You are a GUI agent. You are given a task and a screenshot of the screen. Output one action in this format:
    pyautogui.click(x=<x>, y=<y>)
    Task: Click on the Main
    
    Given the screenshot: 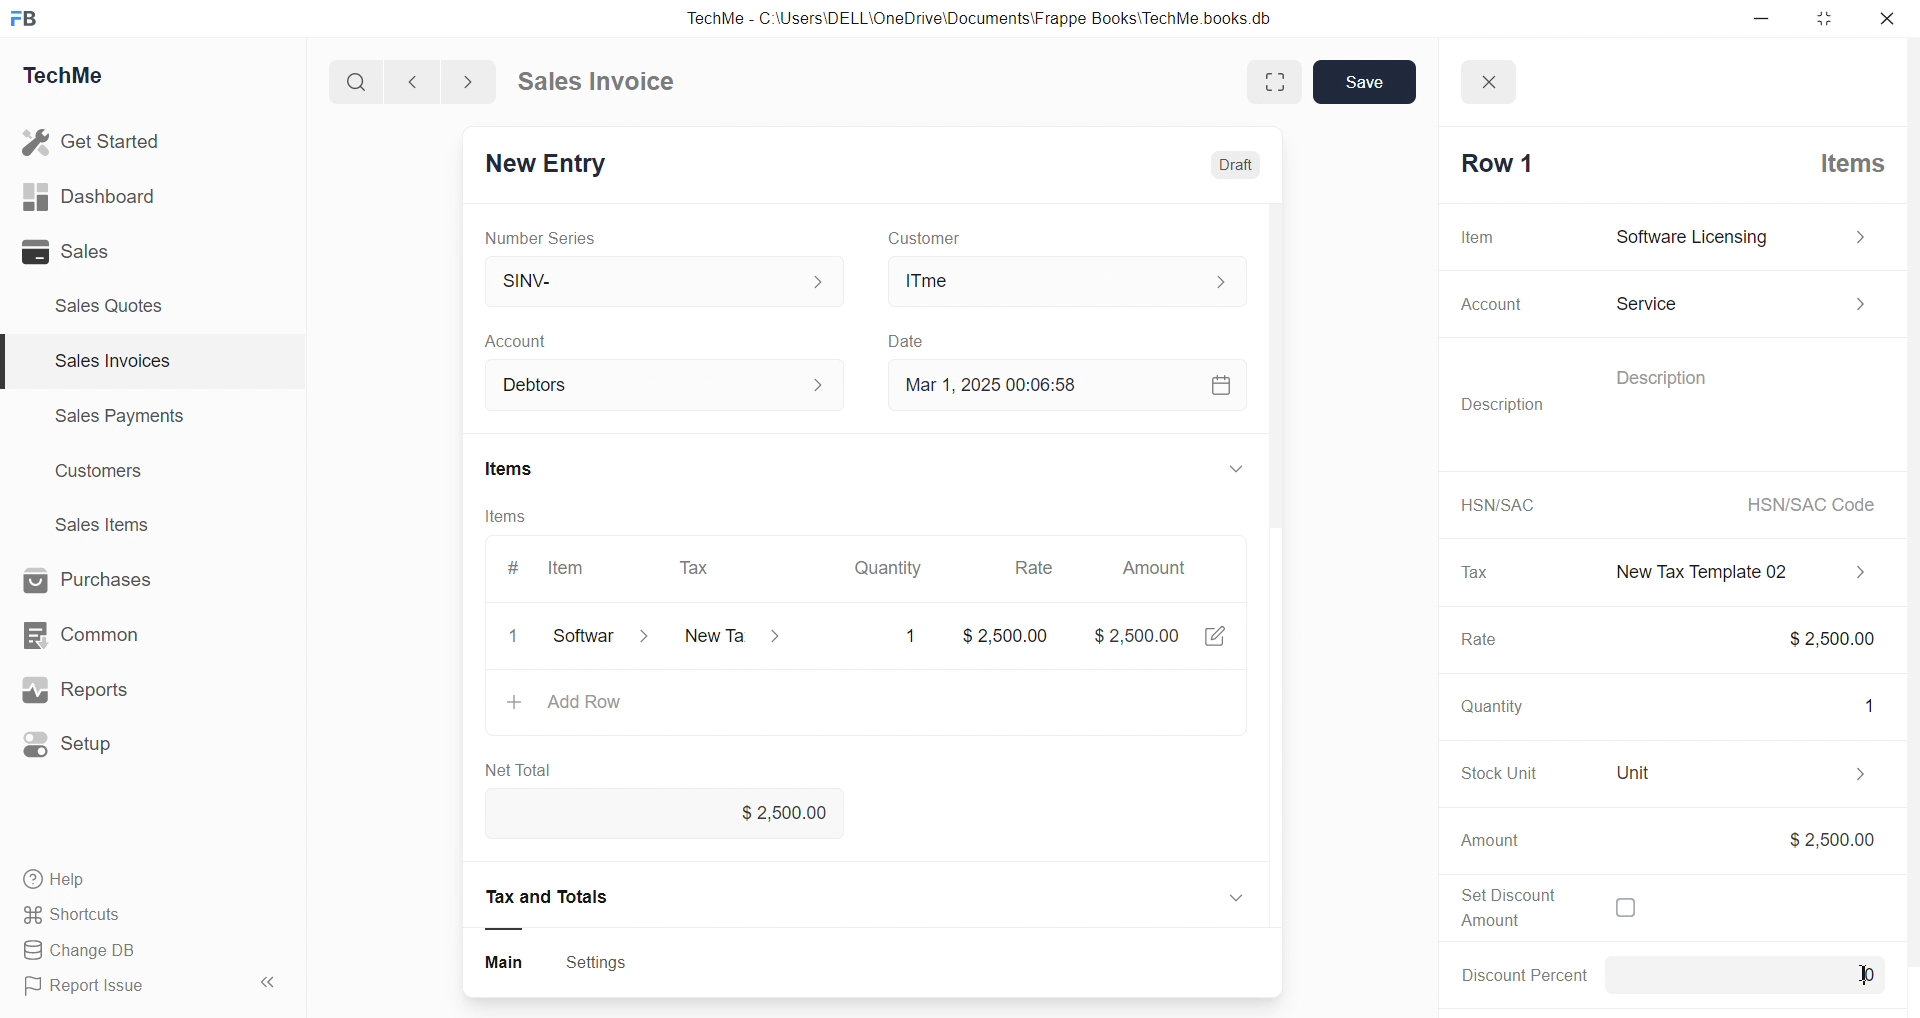 What is the action you would take?
    pyautogui.click(x=501, y=960)
    